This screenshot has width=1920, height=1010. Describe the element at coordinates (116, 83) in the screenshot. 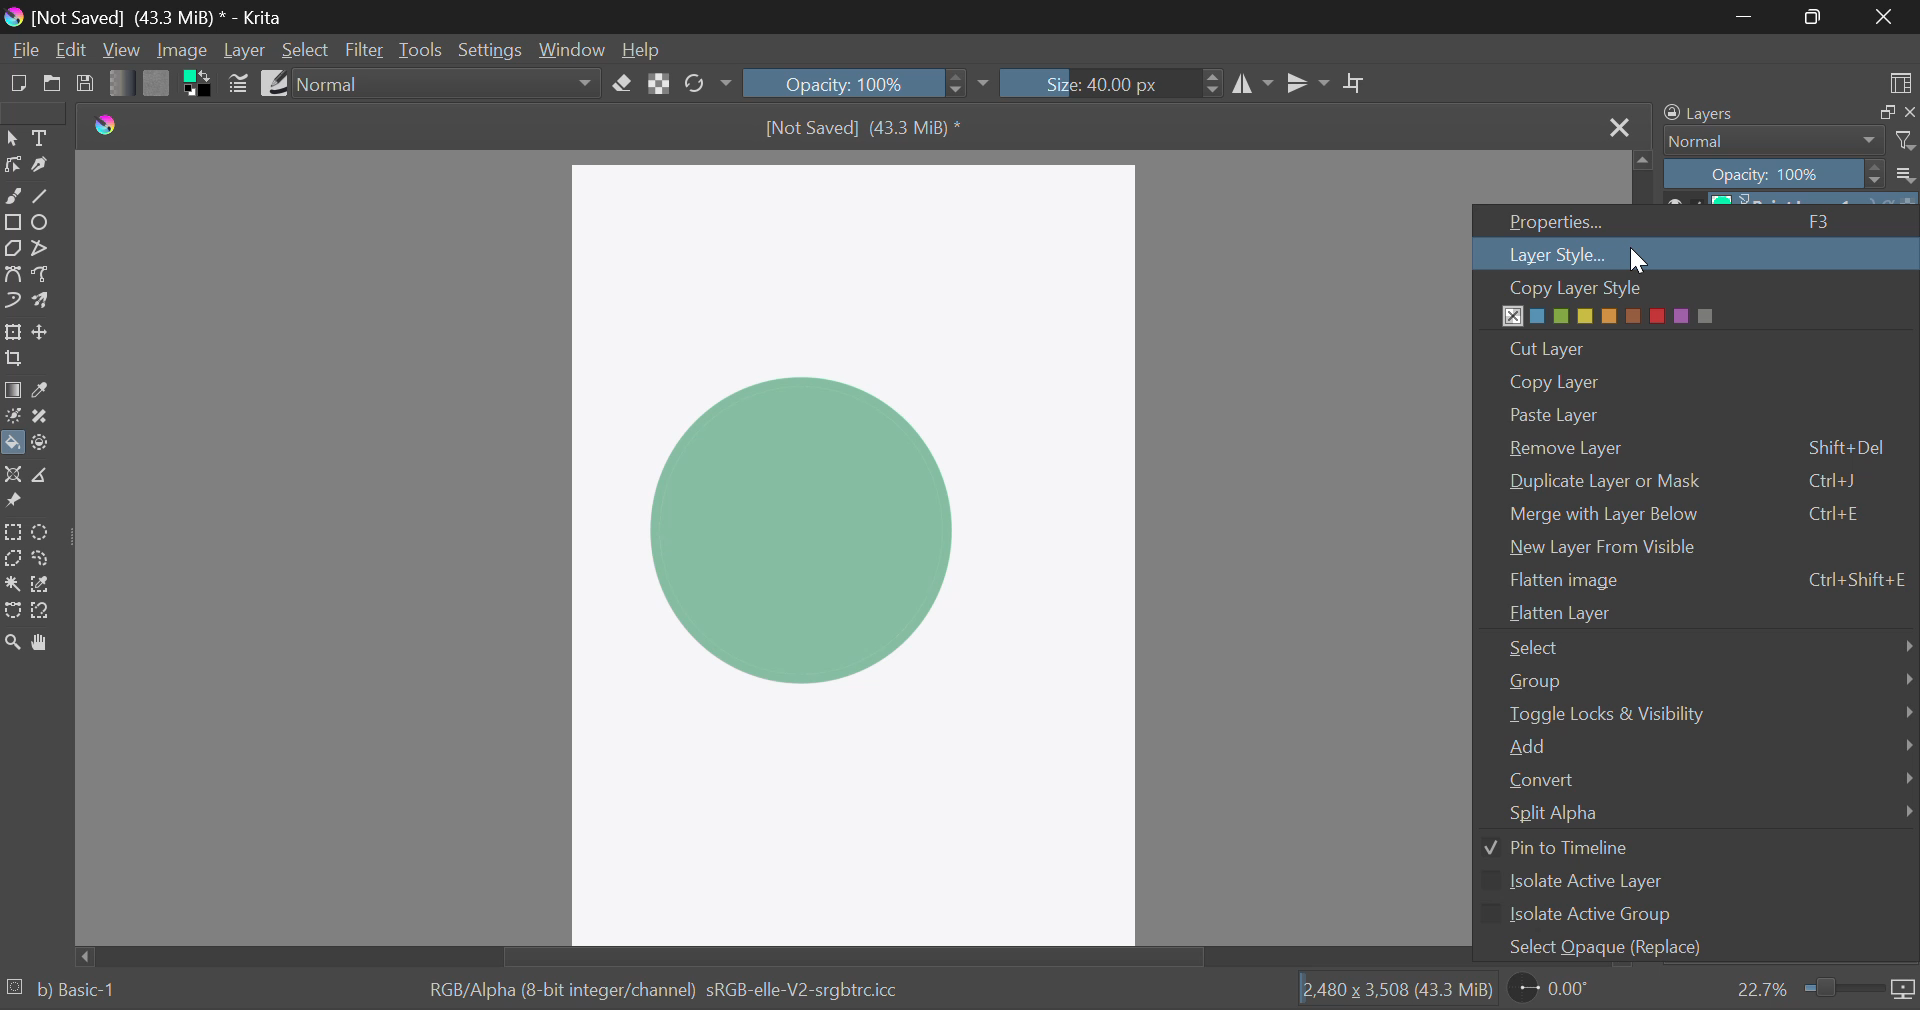

I see `Gradient` at that location.